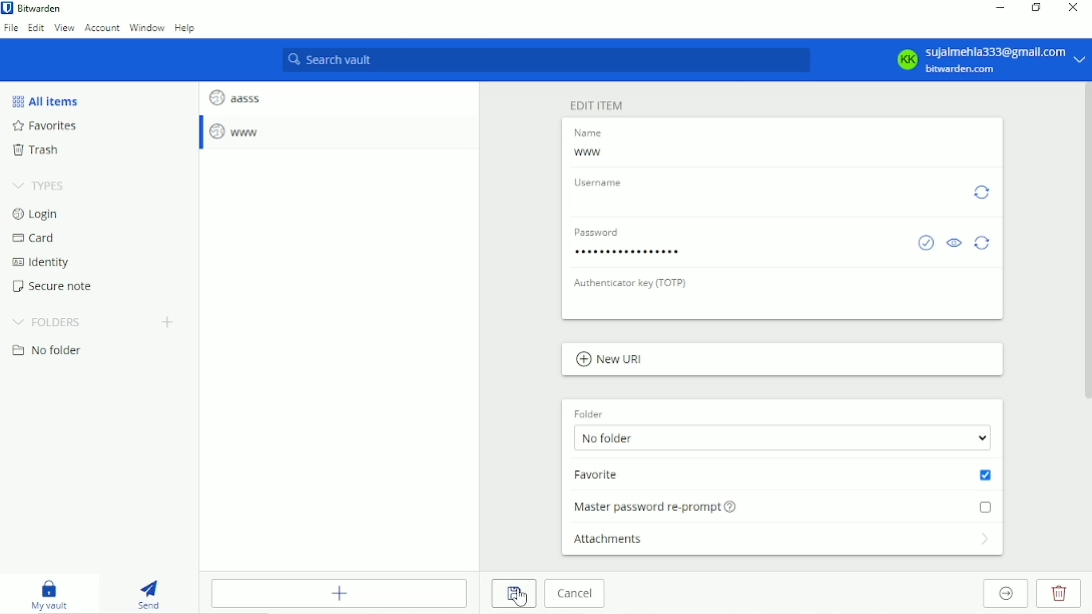  I want to click on Name, so click(591, 133).